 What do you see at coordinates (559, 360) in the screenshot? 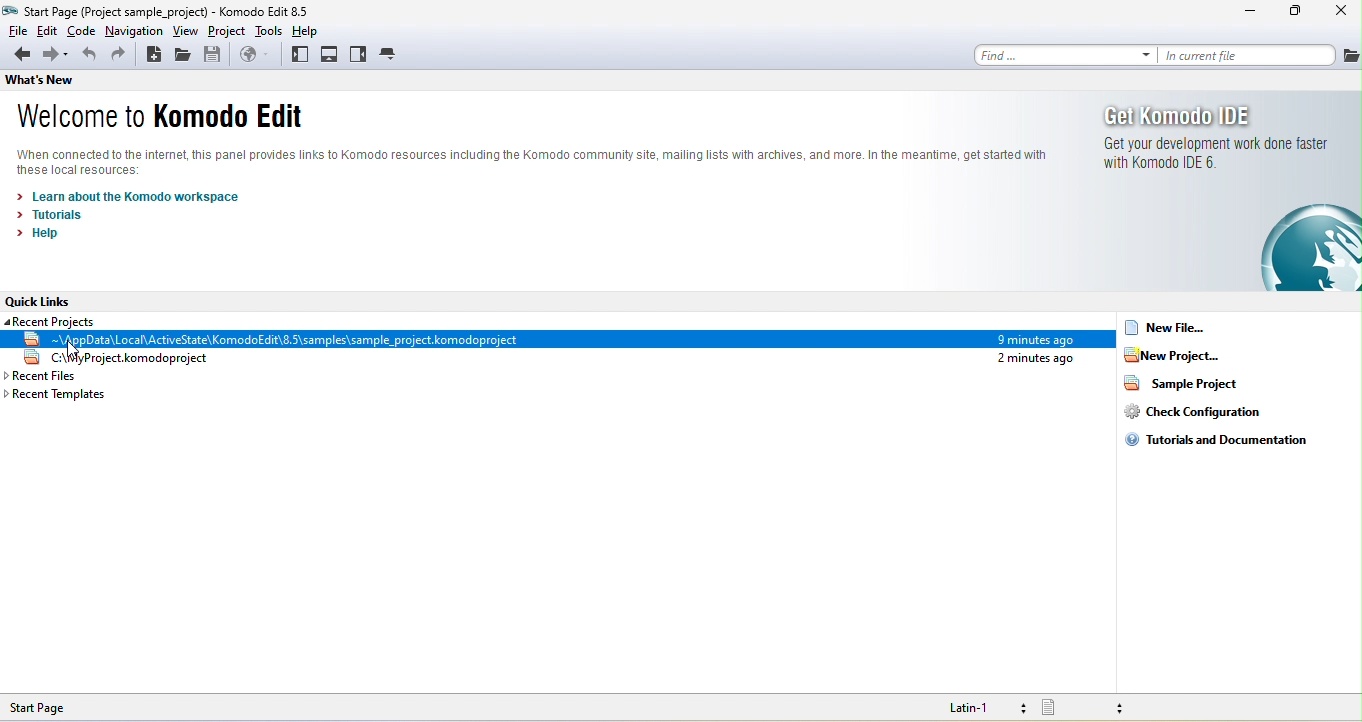
I see `recent project name` at bounding box center [559, 360].